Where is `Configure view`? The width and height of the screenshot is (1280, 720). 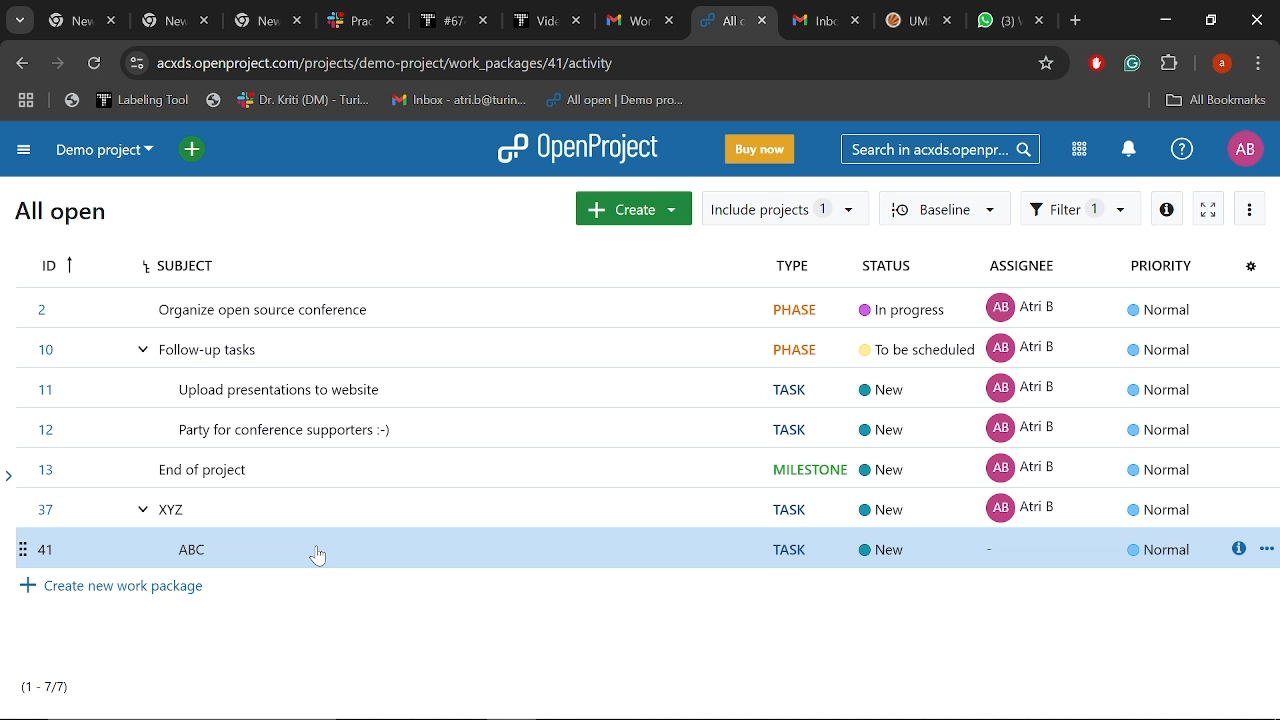
Configure view is located at coordinates (1251, 267).